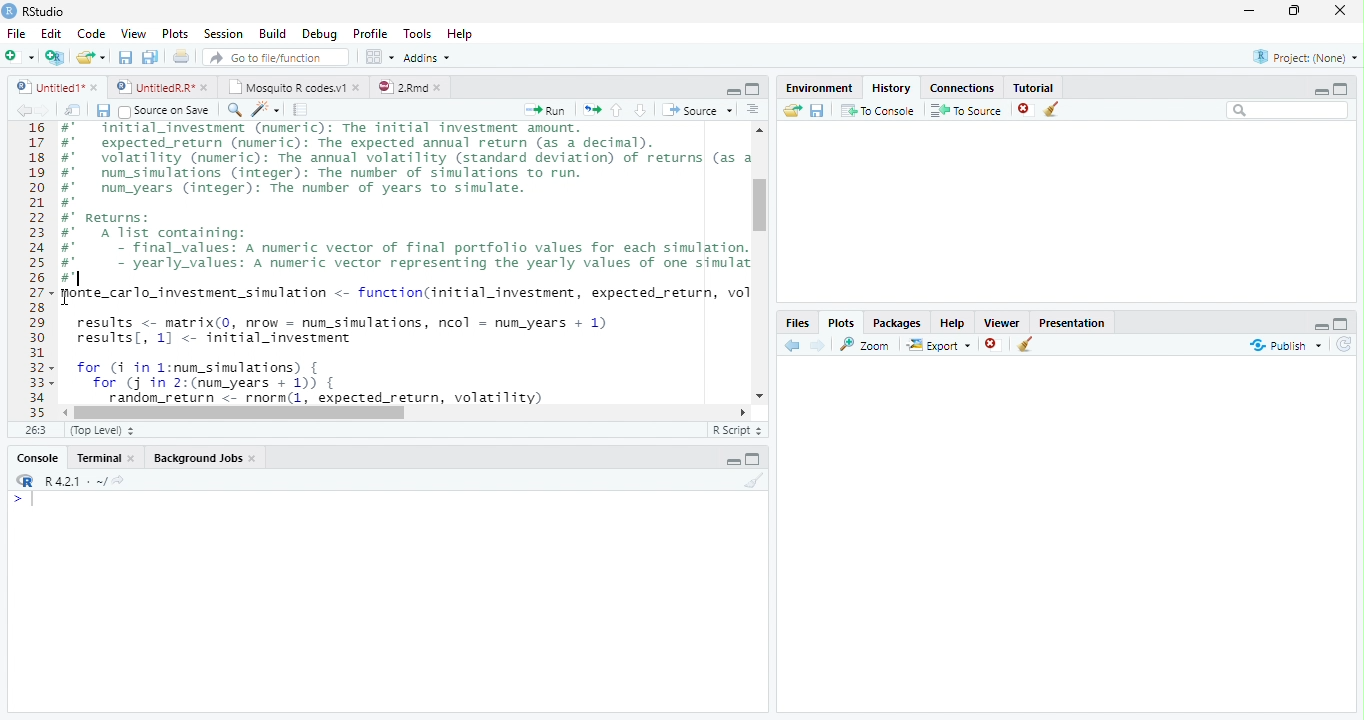 Image resolution: width=1364 pixels, height=720 pixels. I want to click on Next Plot, so click(818, 345).